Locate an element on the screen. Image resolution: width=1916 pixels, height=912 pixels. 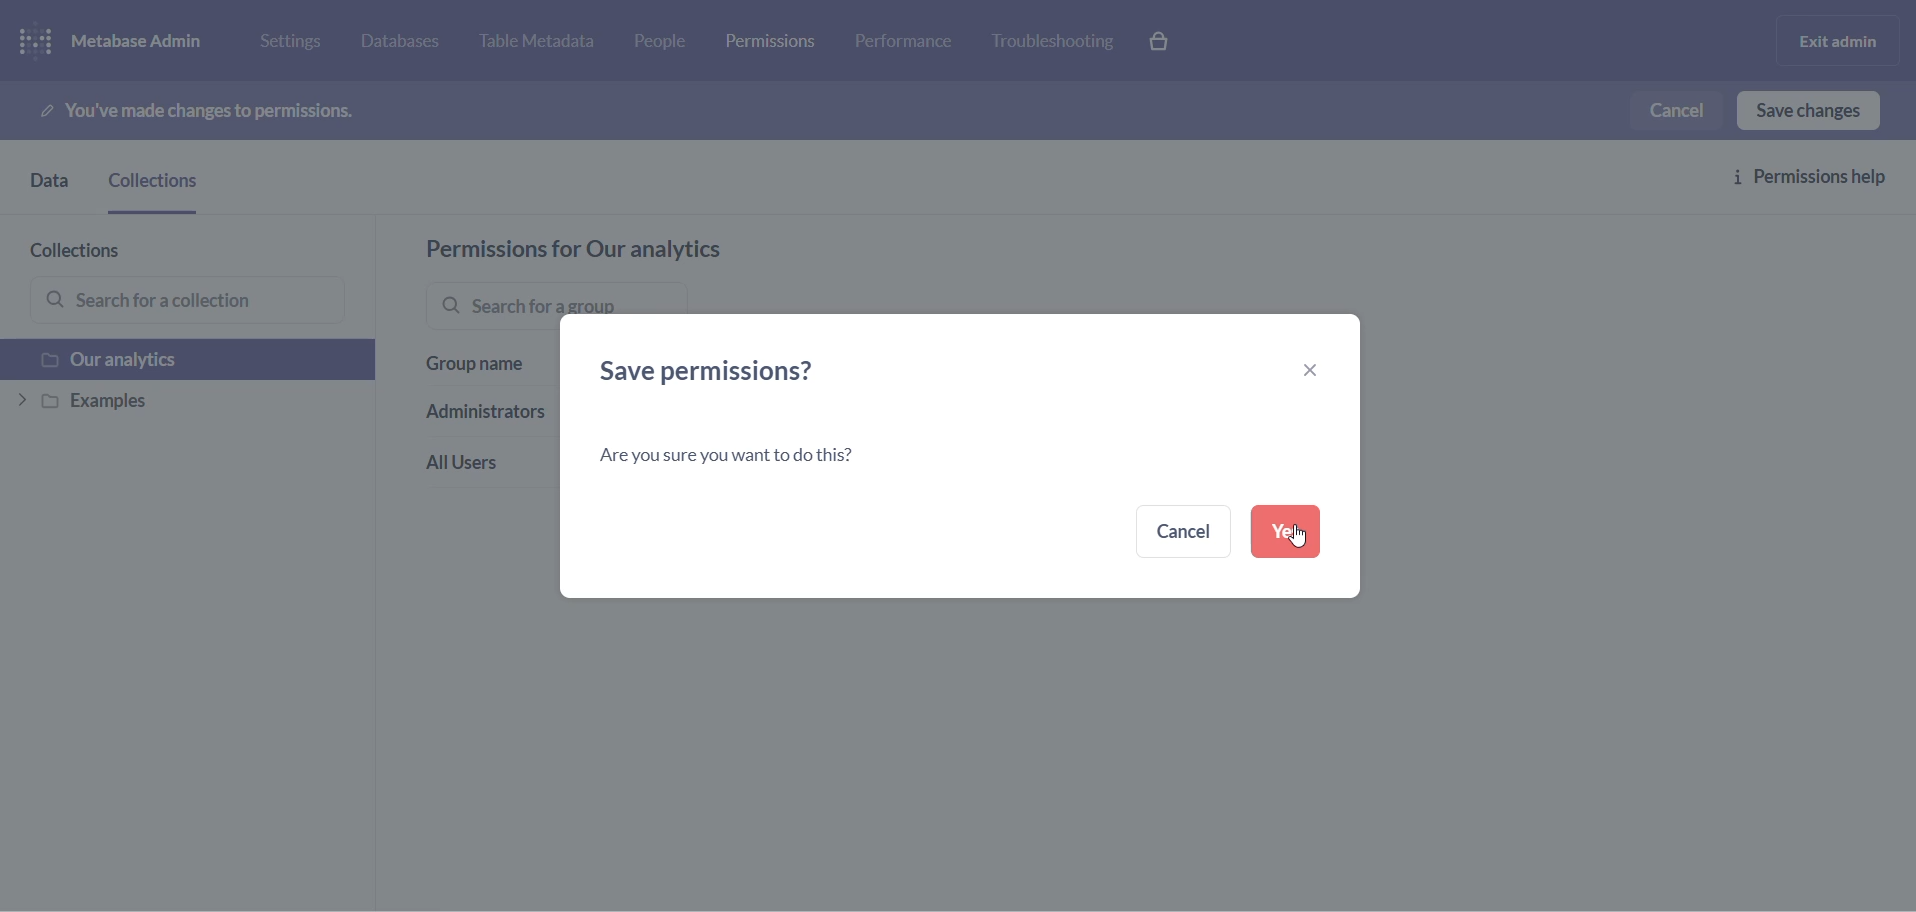
permission help is located at coordinates (1820, 180).